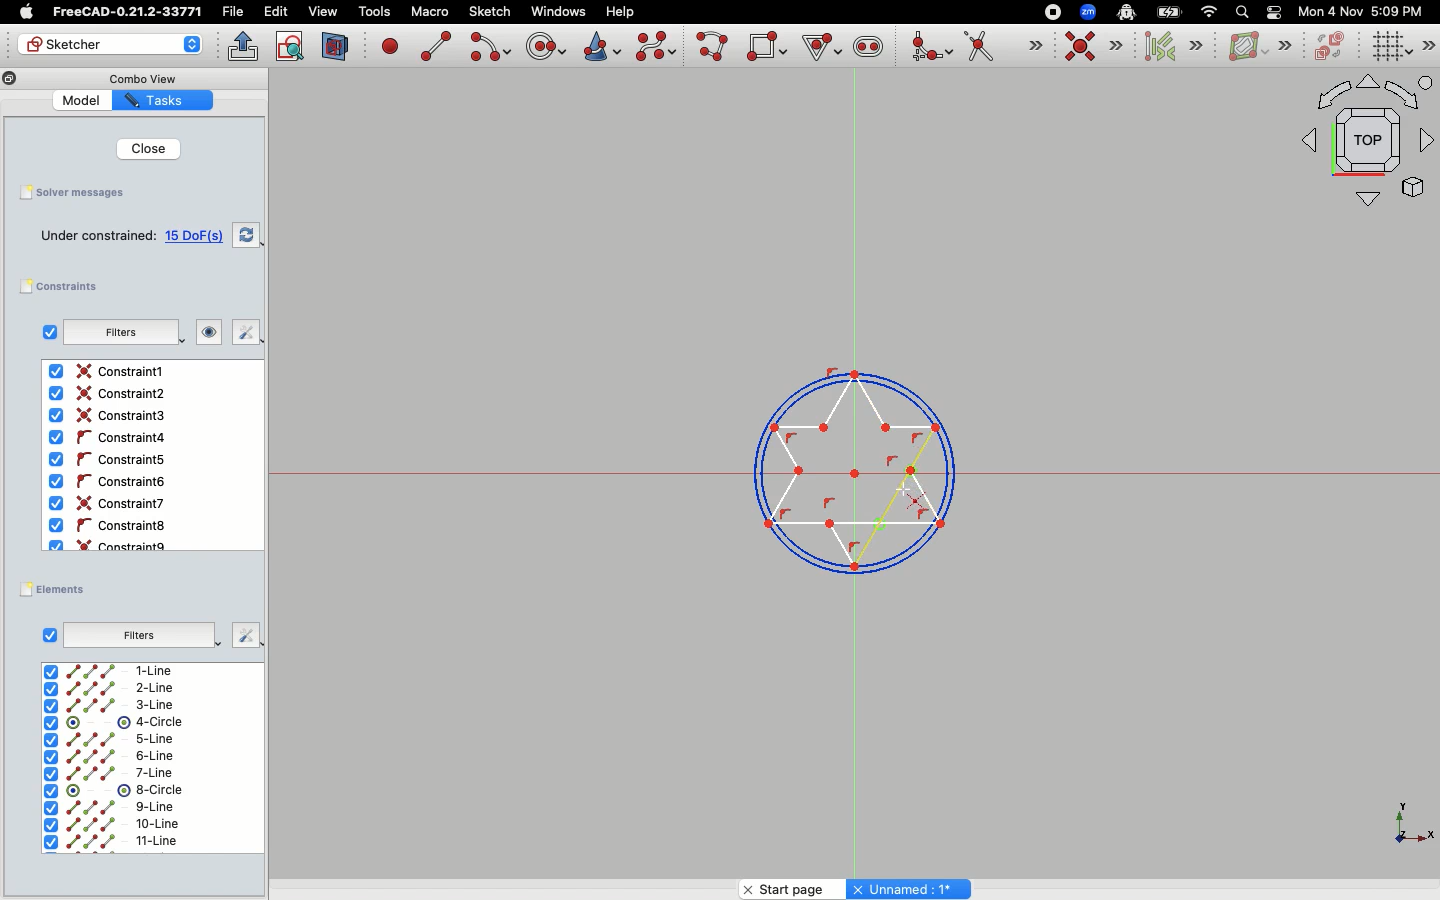 The width and height of the screenshot is (1440, 900). What do you see at coordinates (767, 46) in the screenshot?
I see `Create rectangle` at bounding box center [767, 46].